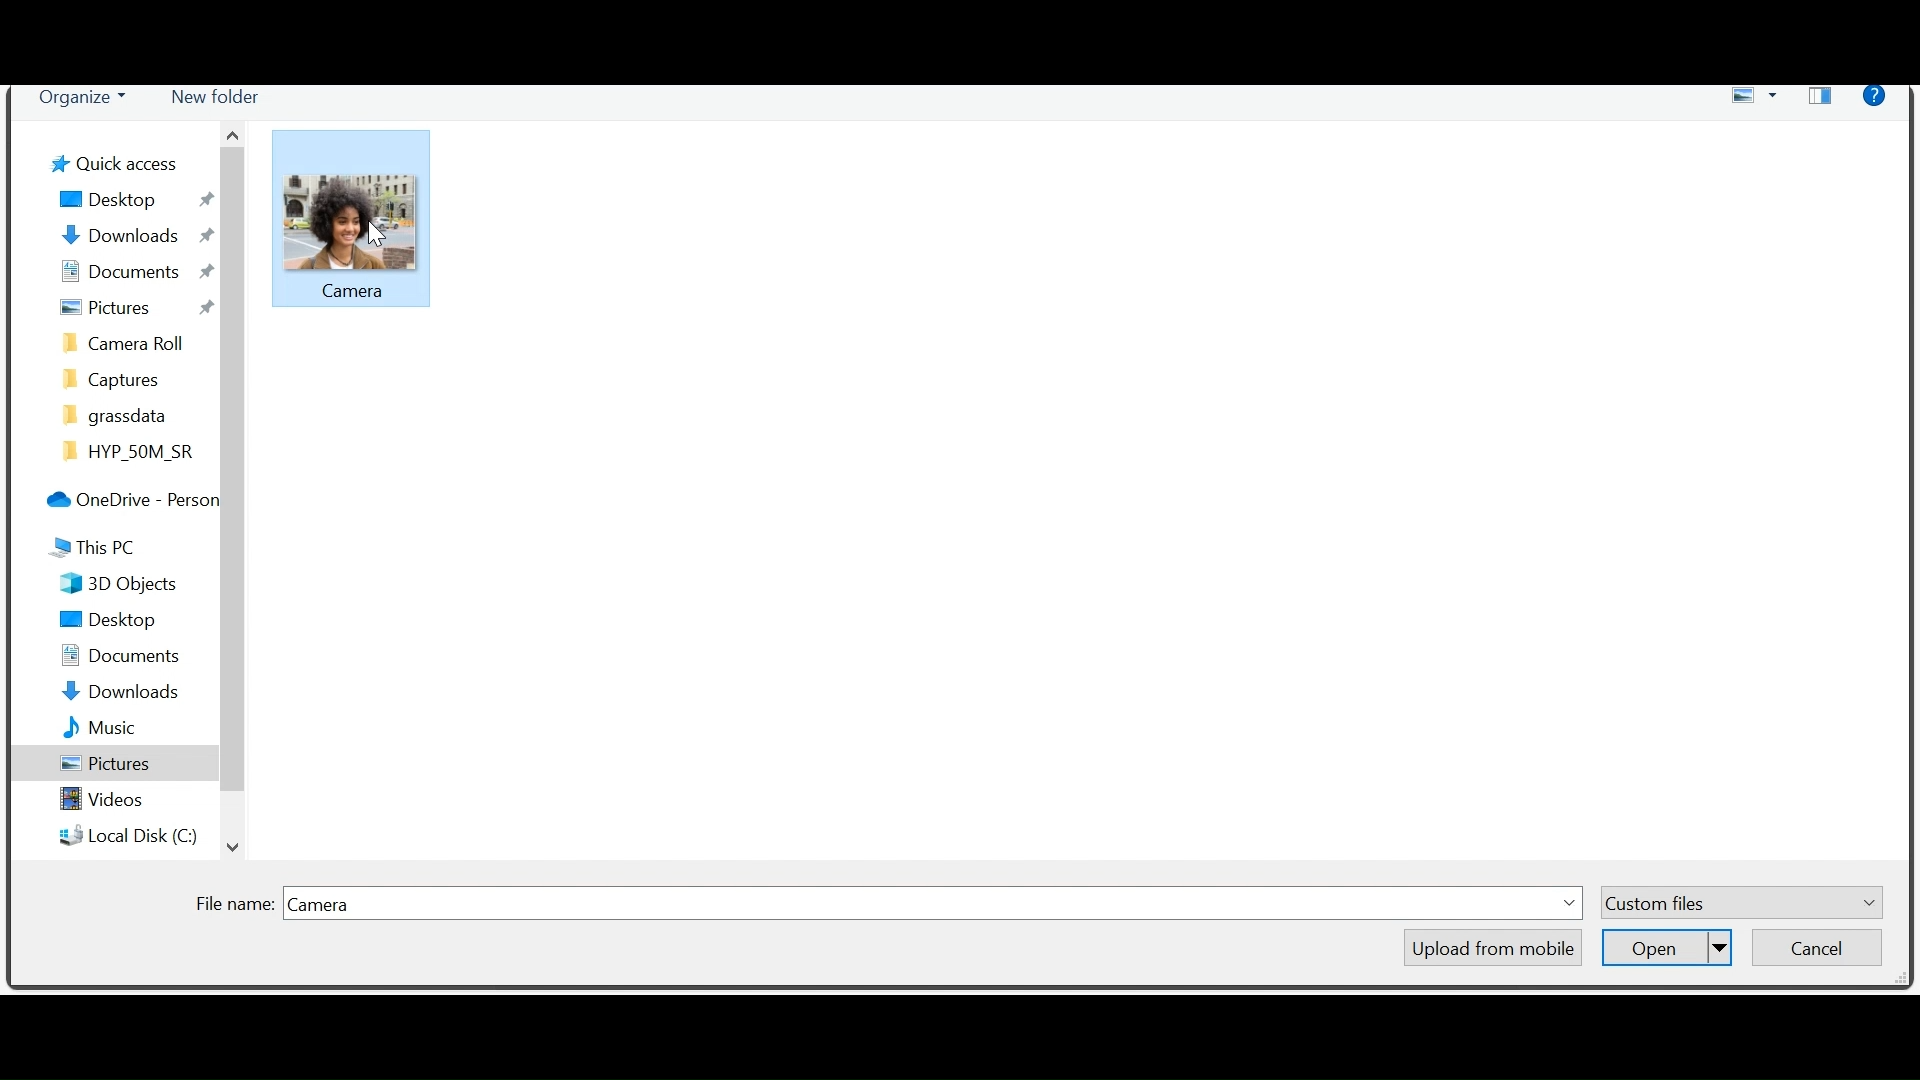 Image resolution: width=1920 pixels, height=1080 pixels. Describe the element at coordinates (1815, 98) in the screenshot. I see `Show your preview pane` at that location.